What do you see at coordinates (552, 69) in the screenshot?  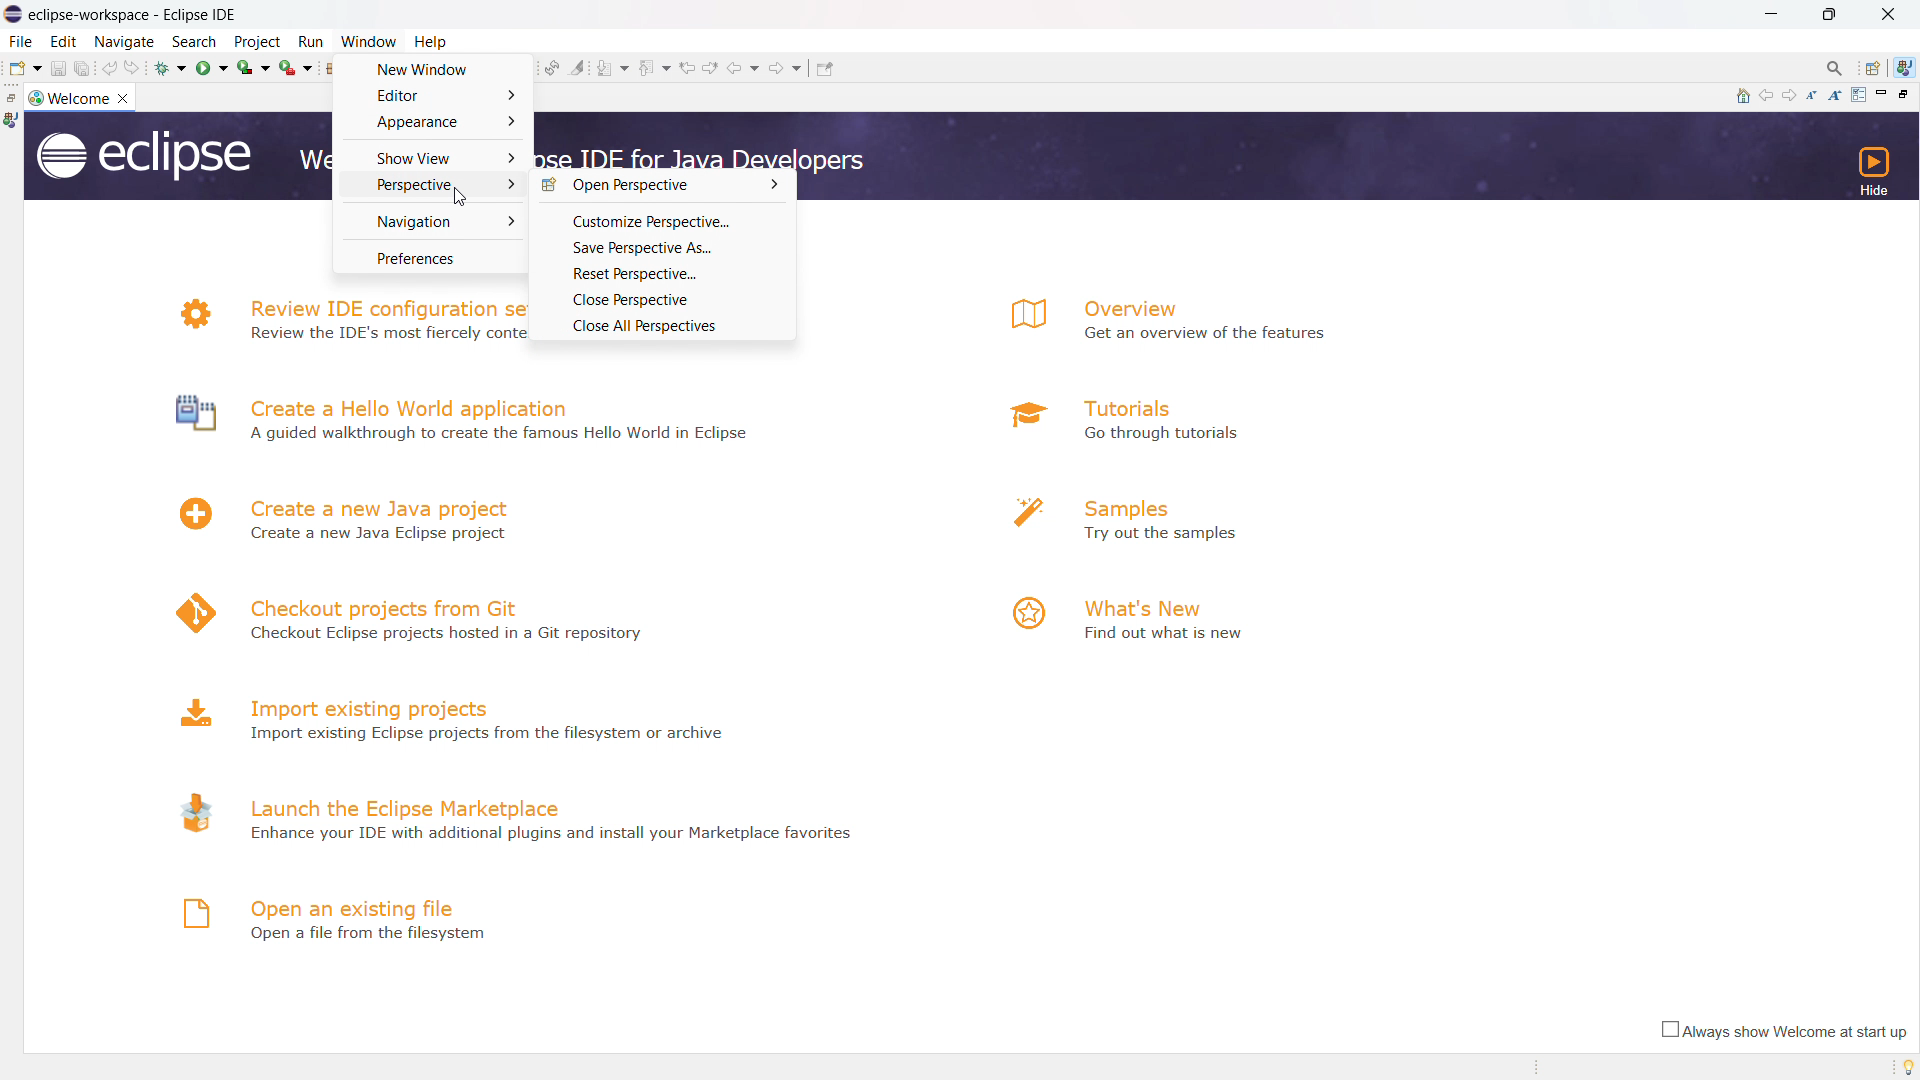 I see `toggle ant editpr audio reconcile` at bounding box center [552, 69].